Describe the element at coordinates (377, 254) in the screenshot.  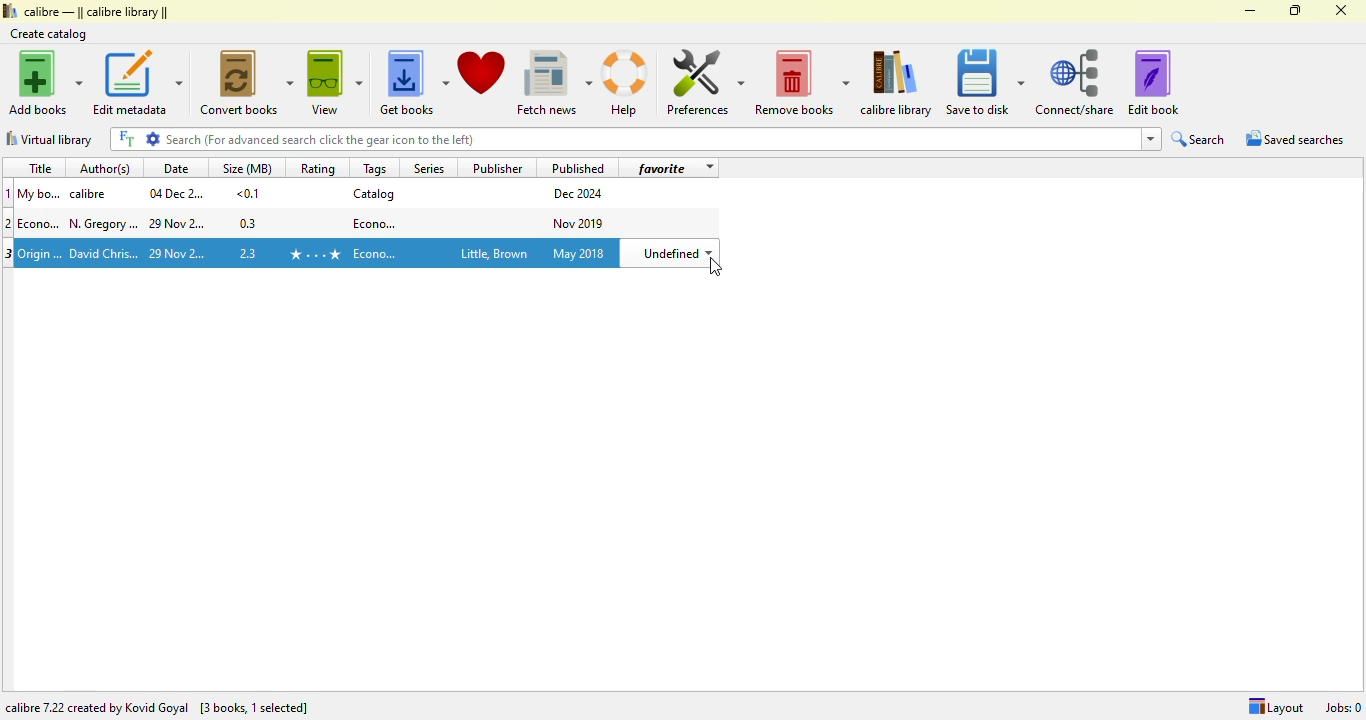
I see `tag` at that location.